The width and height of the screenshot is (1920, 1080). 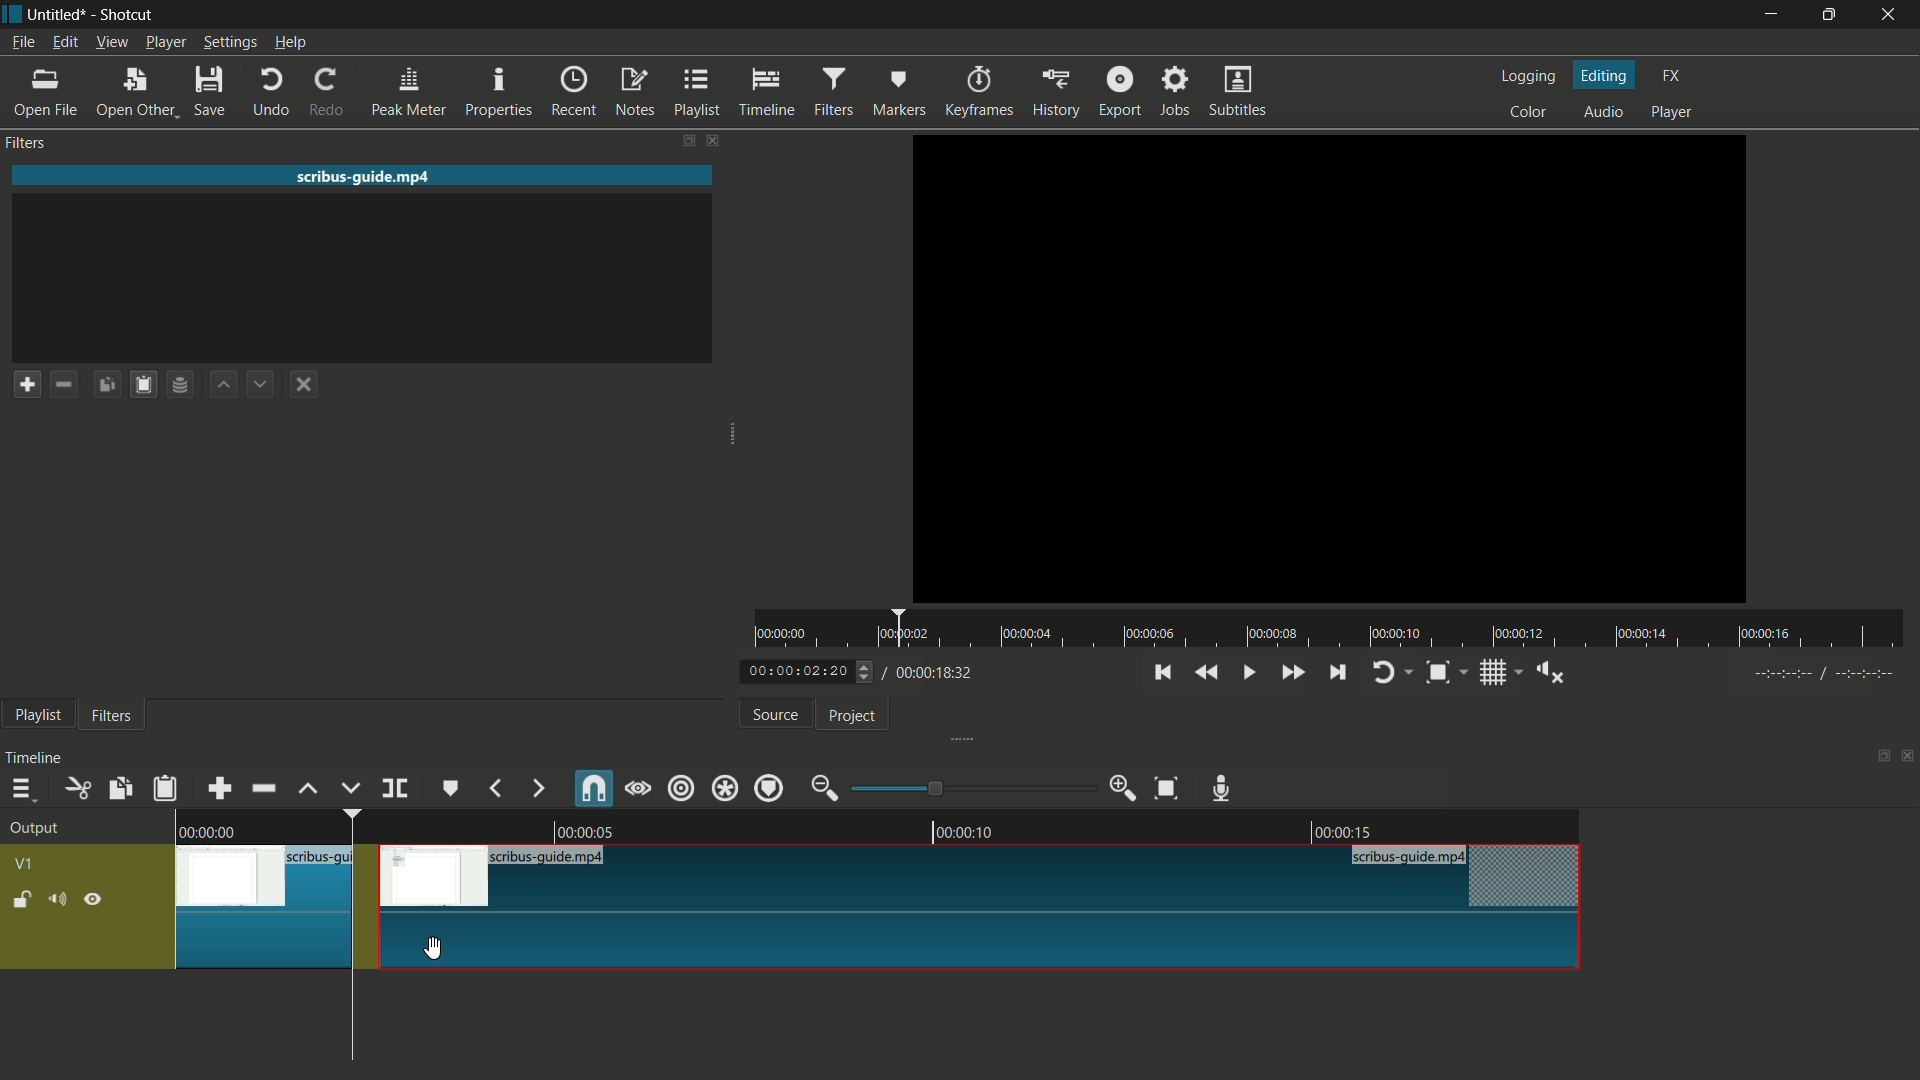 What do you see at coordinates (889, 904) in the screenshot?
I see `video in timeline` at bounding box center [889, 904].